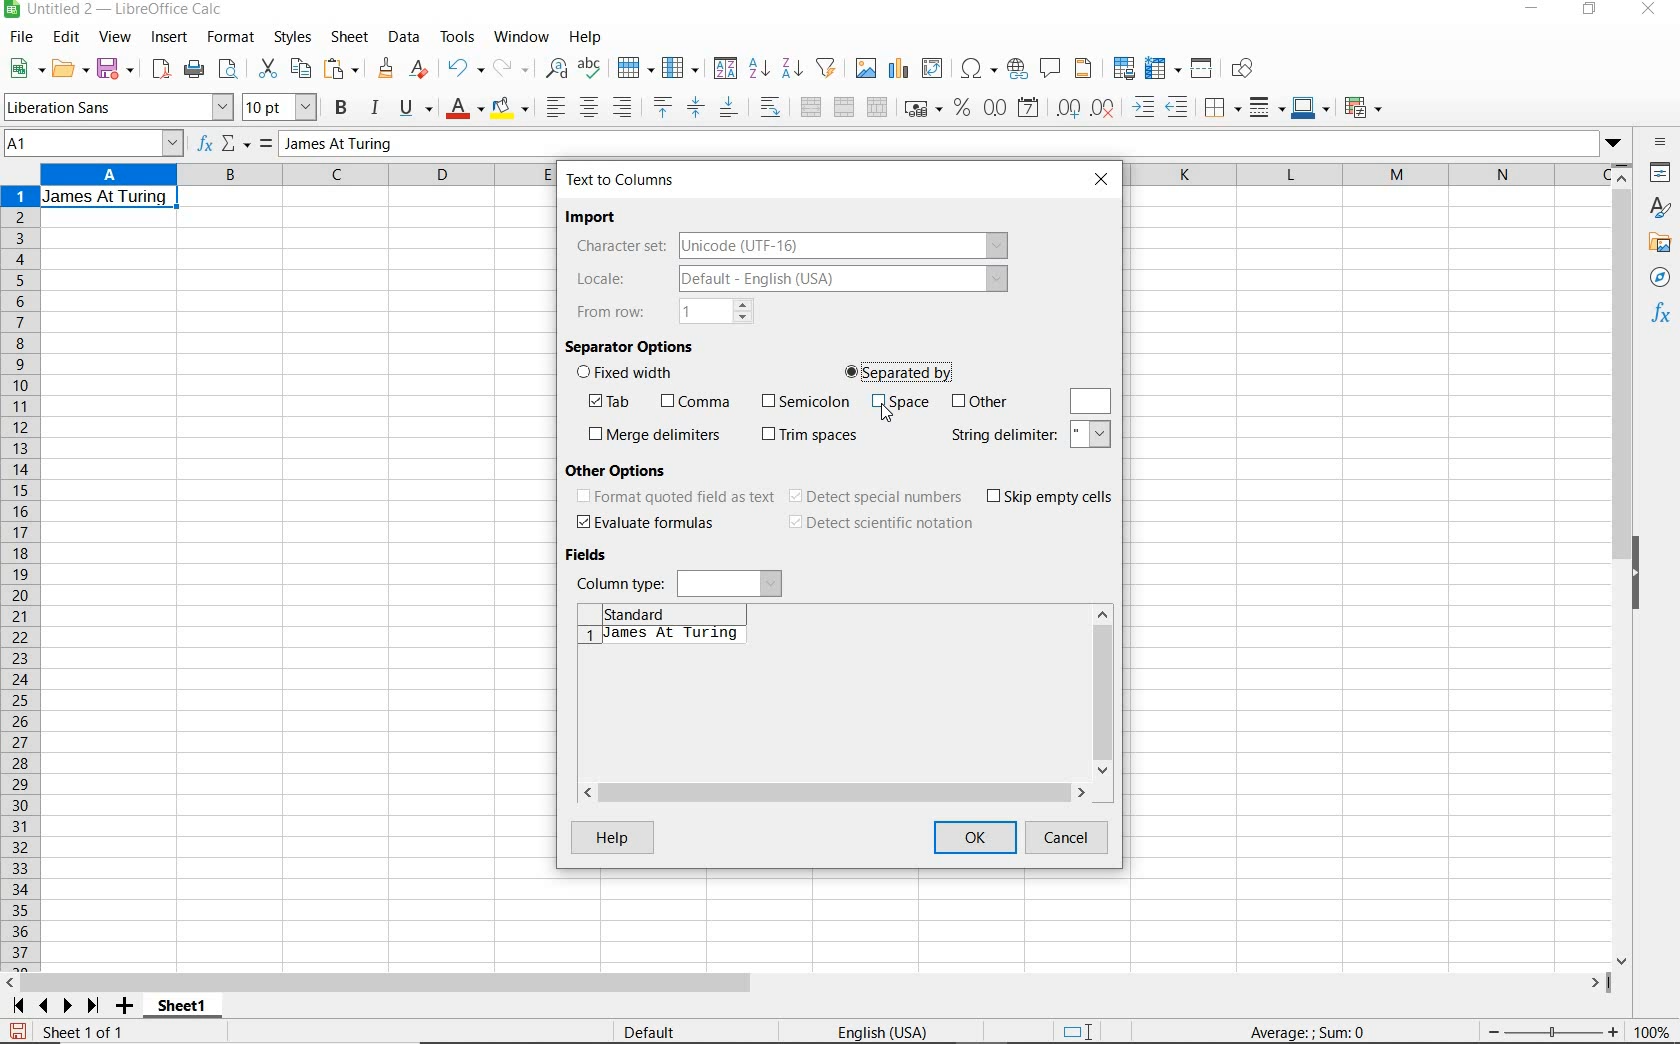 The width and height of the screenshot is (1680, 1044). What do you see at coordinates (1311, 107) in the screenshot?
I see `border color` at bounding box center [1311, 107].